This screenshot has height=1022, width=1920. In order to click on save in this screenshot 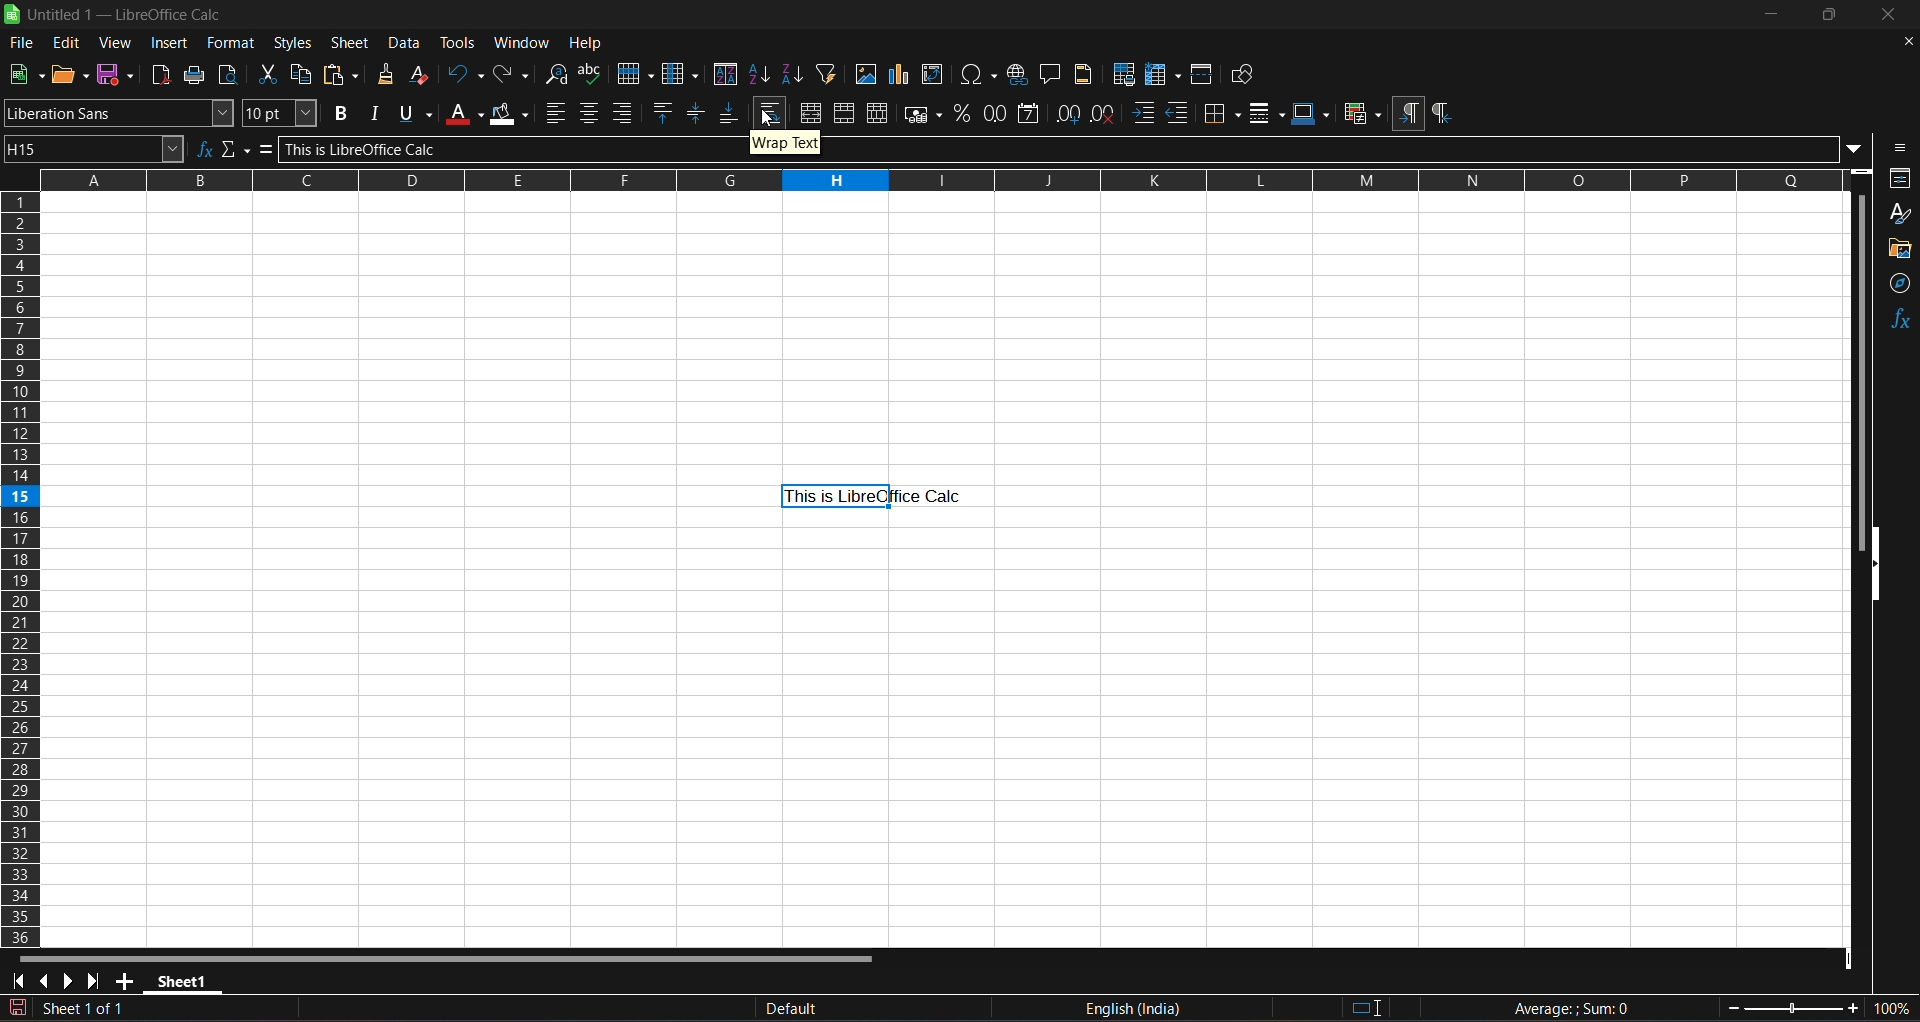, I will do `click(114, 73)`.